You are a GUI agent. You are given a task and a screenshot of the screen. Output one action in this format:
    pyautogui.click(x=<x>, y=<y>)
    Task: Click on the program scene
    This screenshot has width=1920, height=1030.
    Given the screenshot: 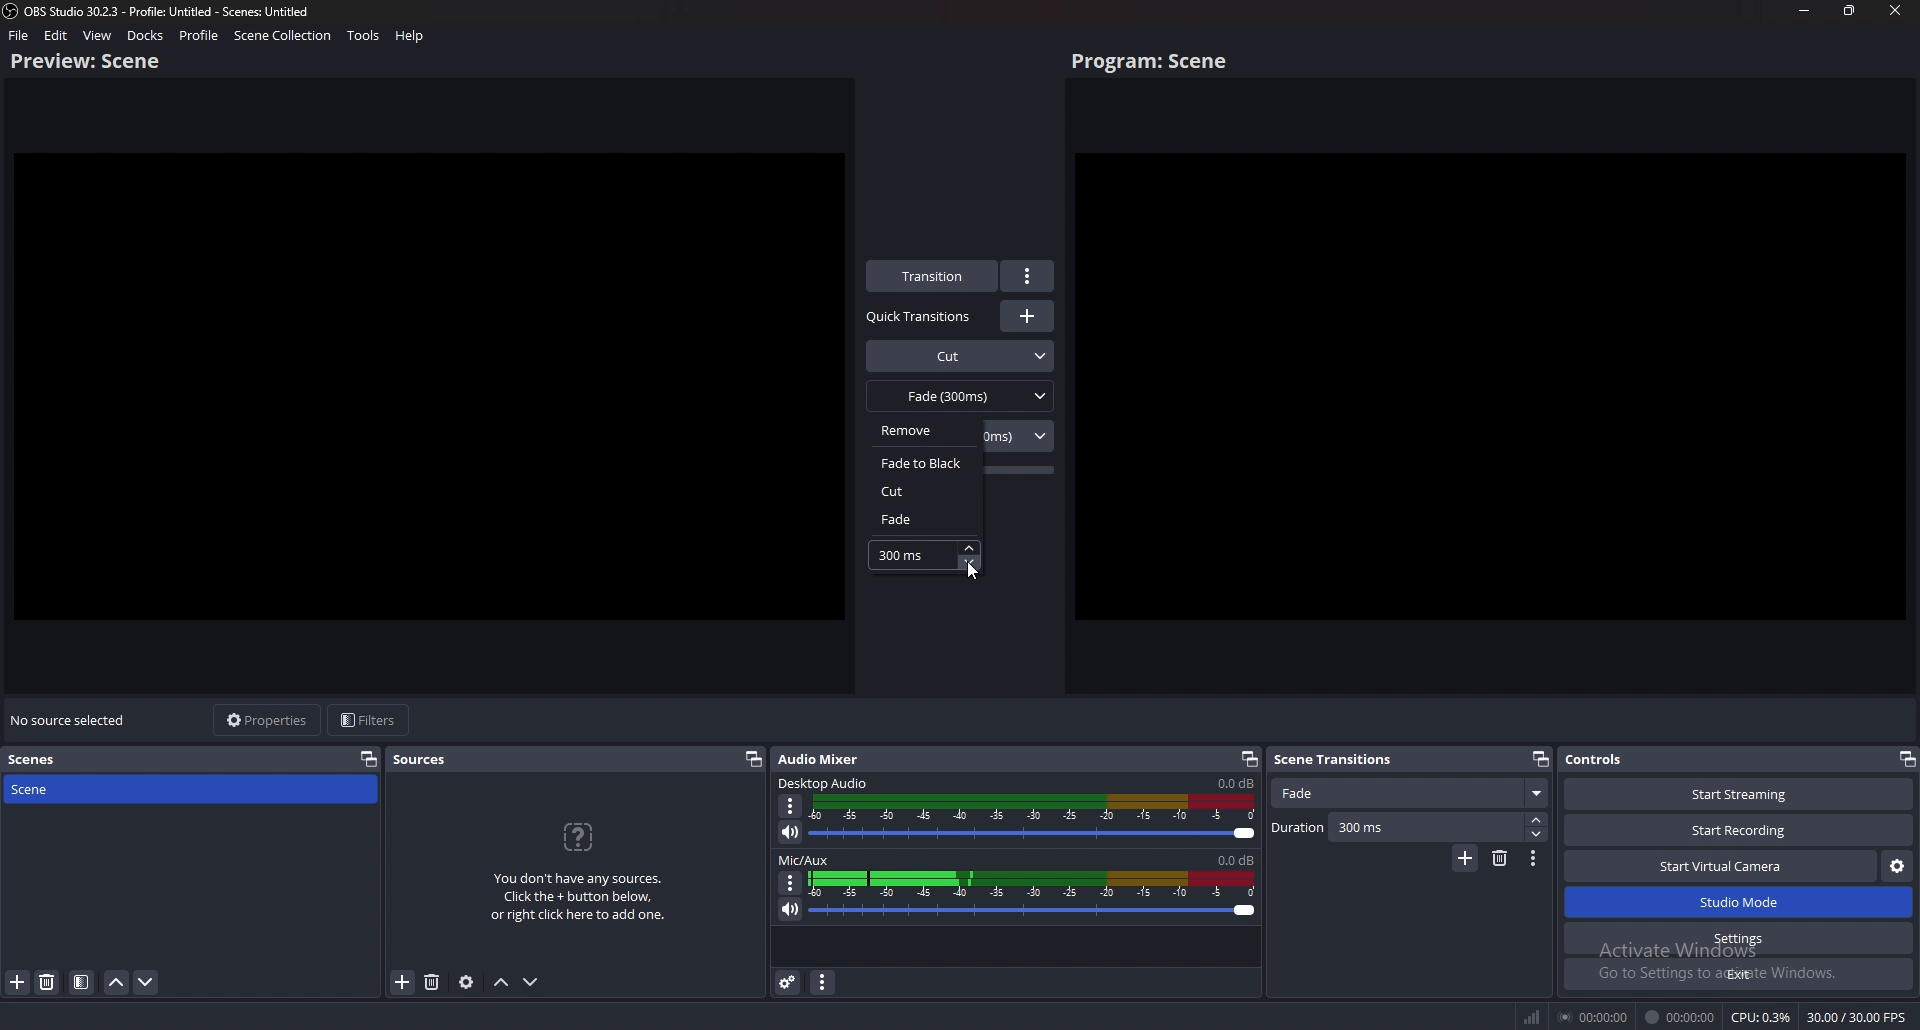 What is the action you would take?
    pyautogui.click(x=1154, y=62)
    